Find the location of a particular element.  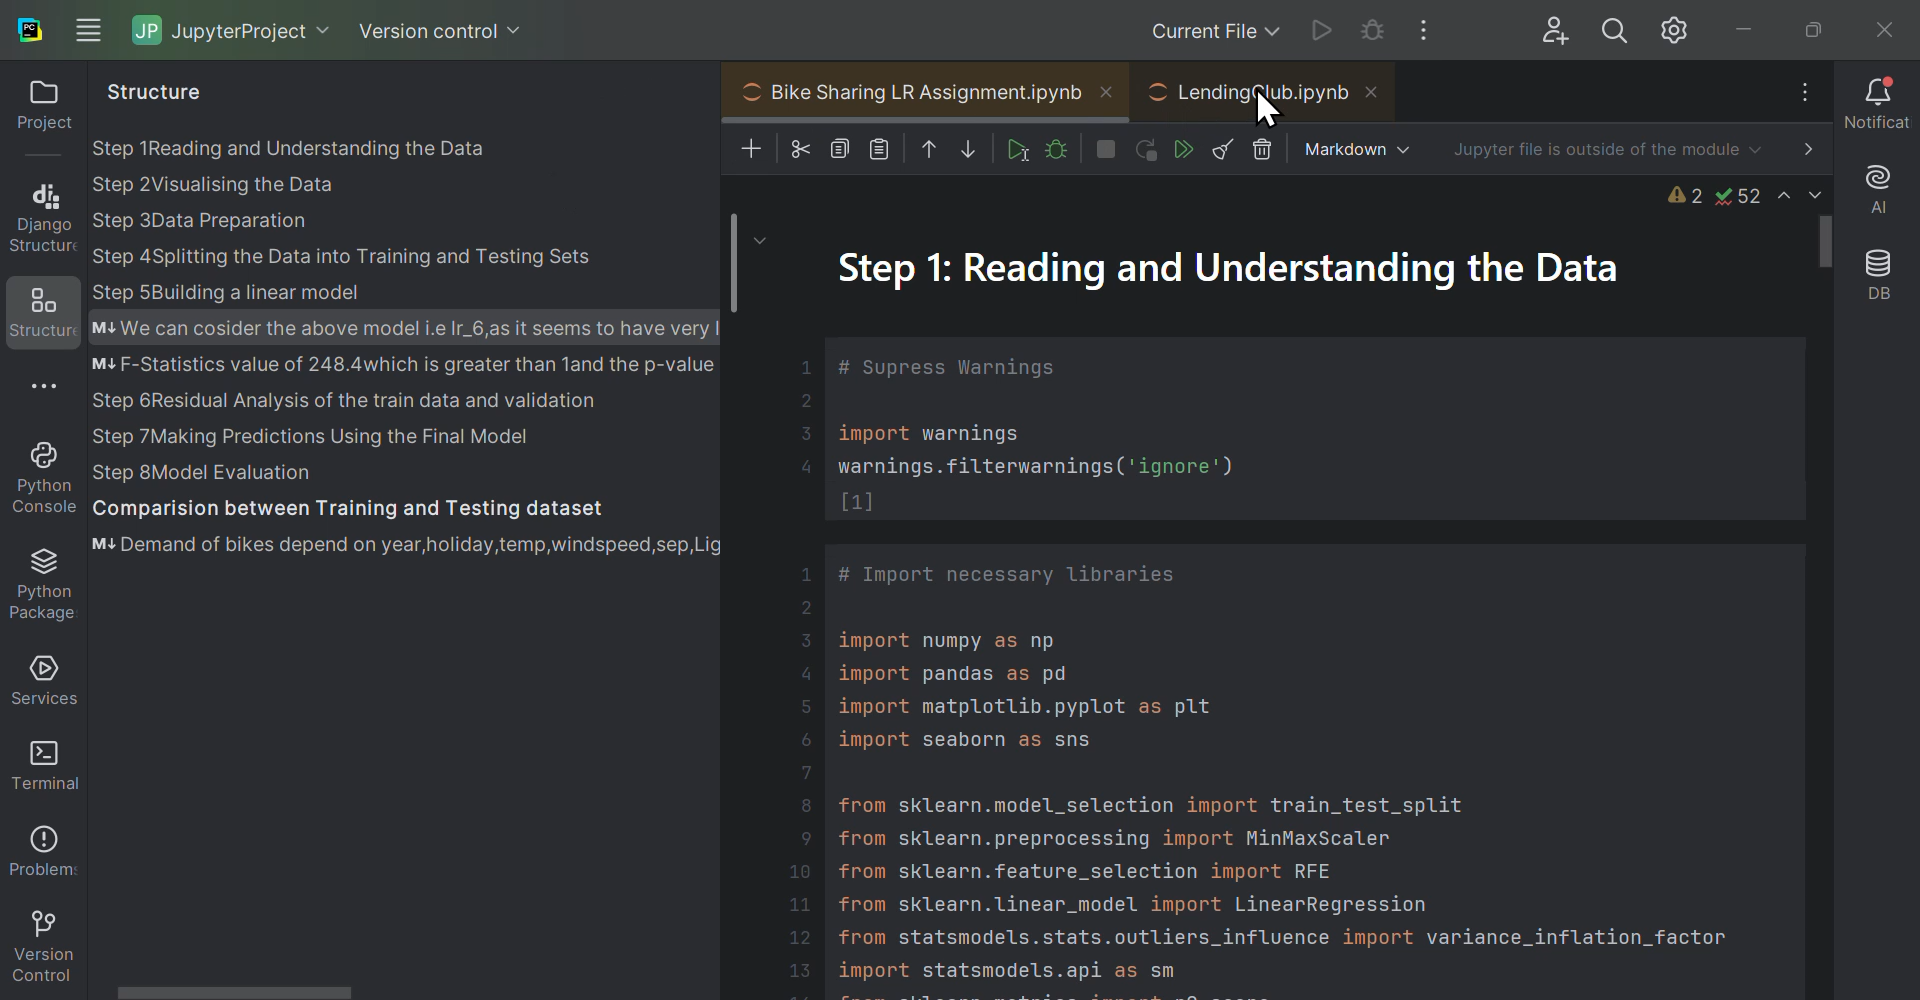

Jupiter file is outside of the module is located at coordinates (1623, 149).